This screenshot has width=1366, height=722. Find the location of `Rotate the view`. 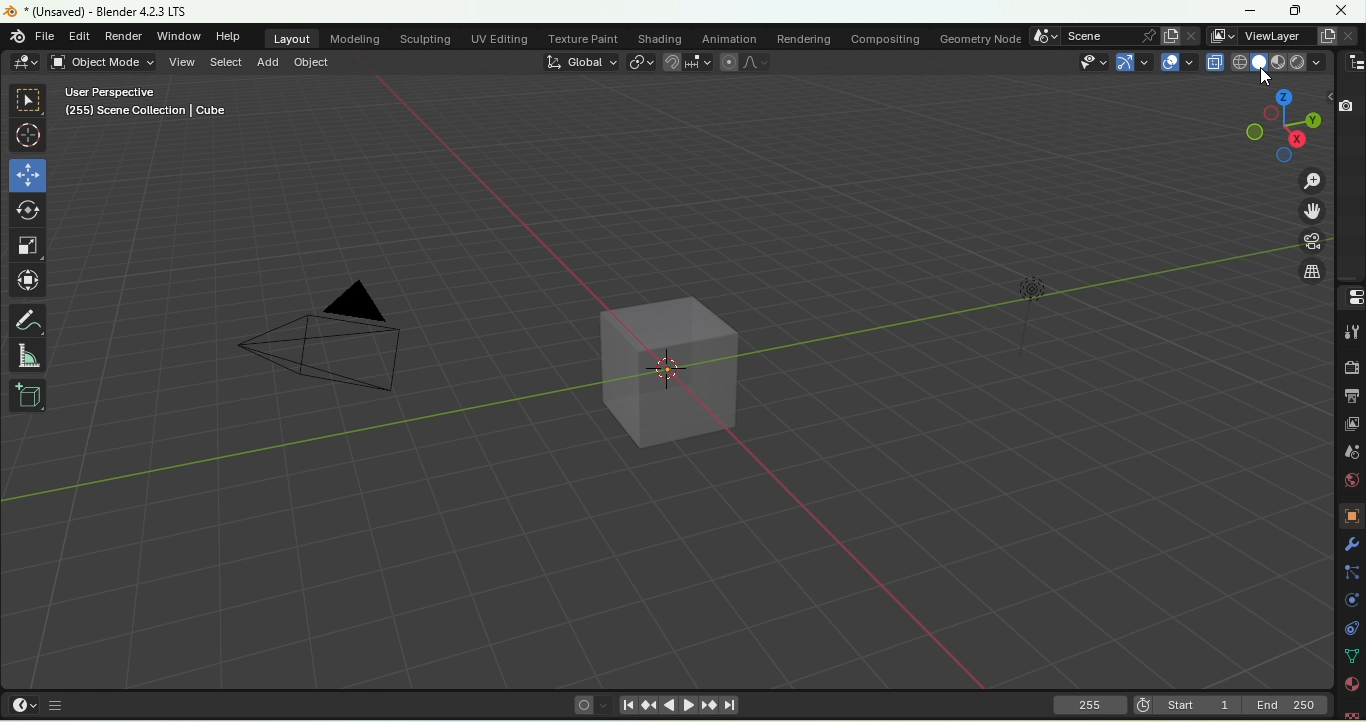

Rotate the view is located at coordinates (1271, 113).